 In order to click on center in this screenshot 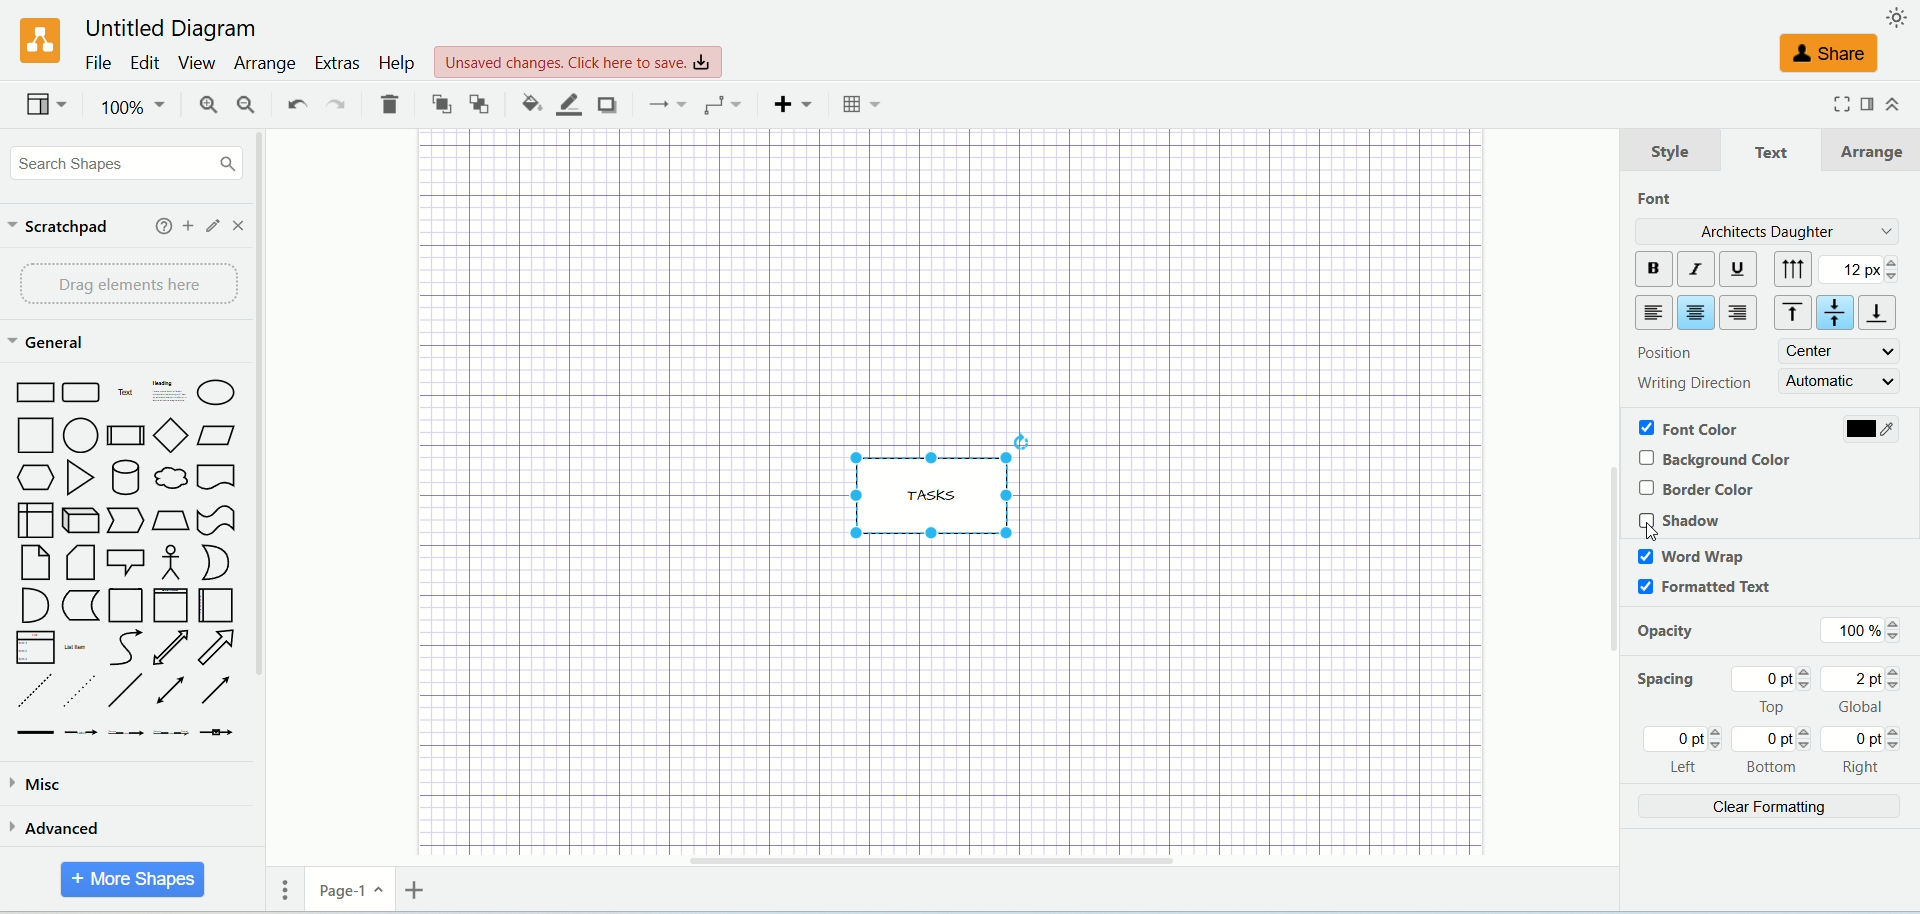, I will do `click(1696, 314)`.